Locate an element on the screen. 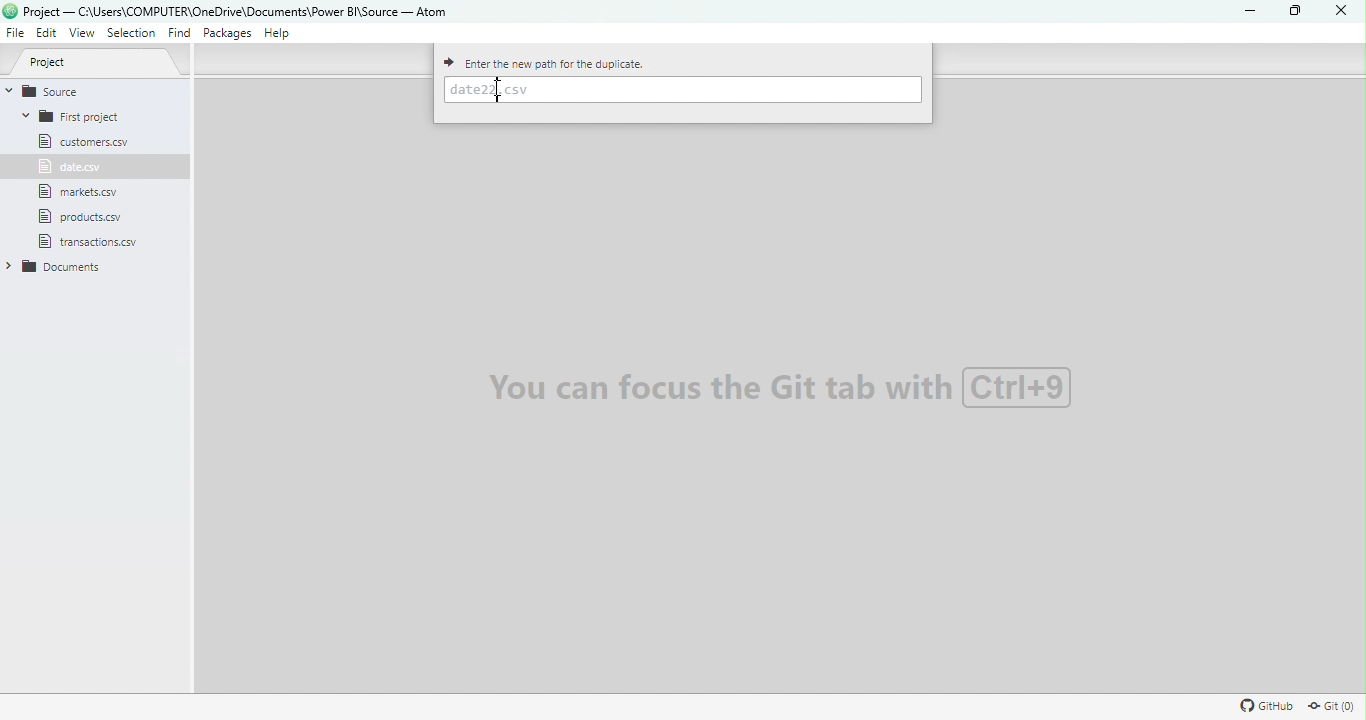 The width and height of the screenshot is (1366, 720). Project is located at coordinates (102, 63).